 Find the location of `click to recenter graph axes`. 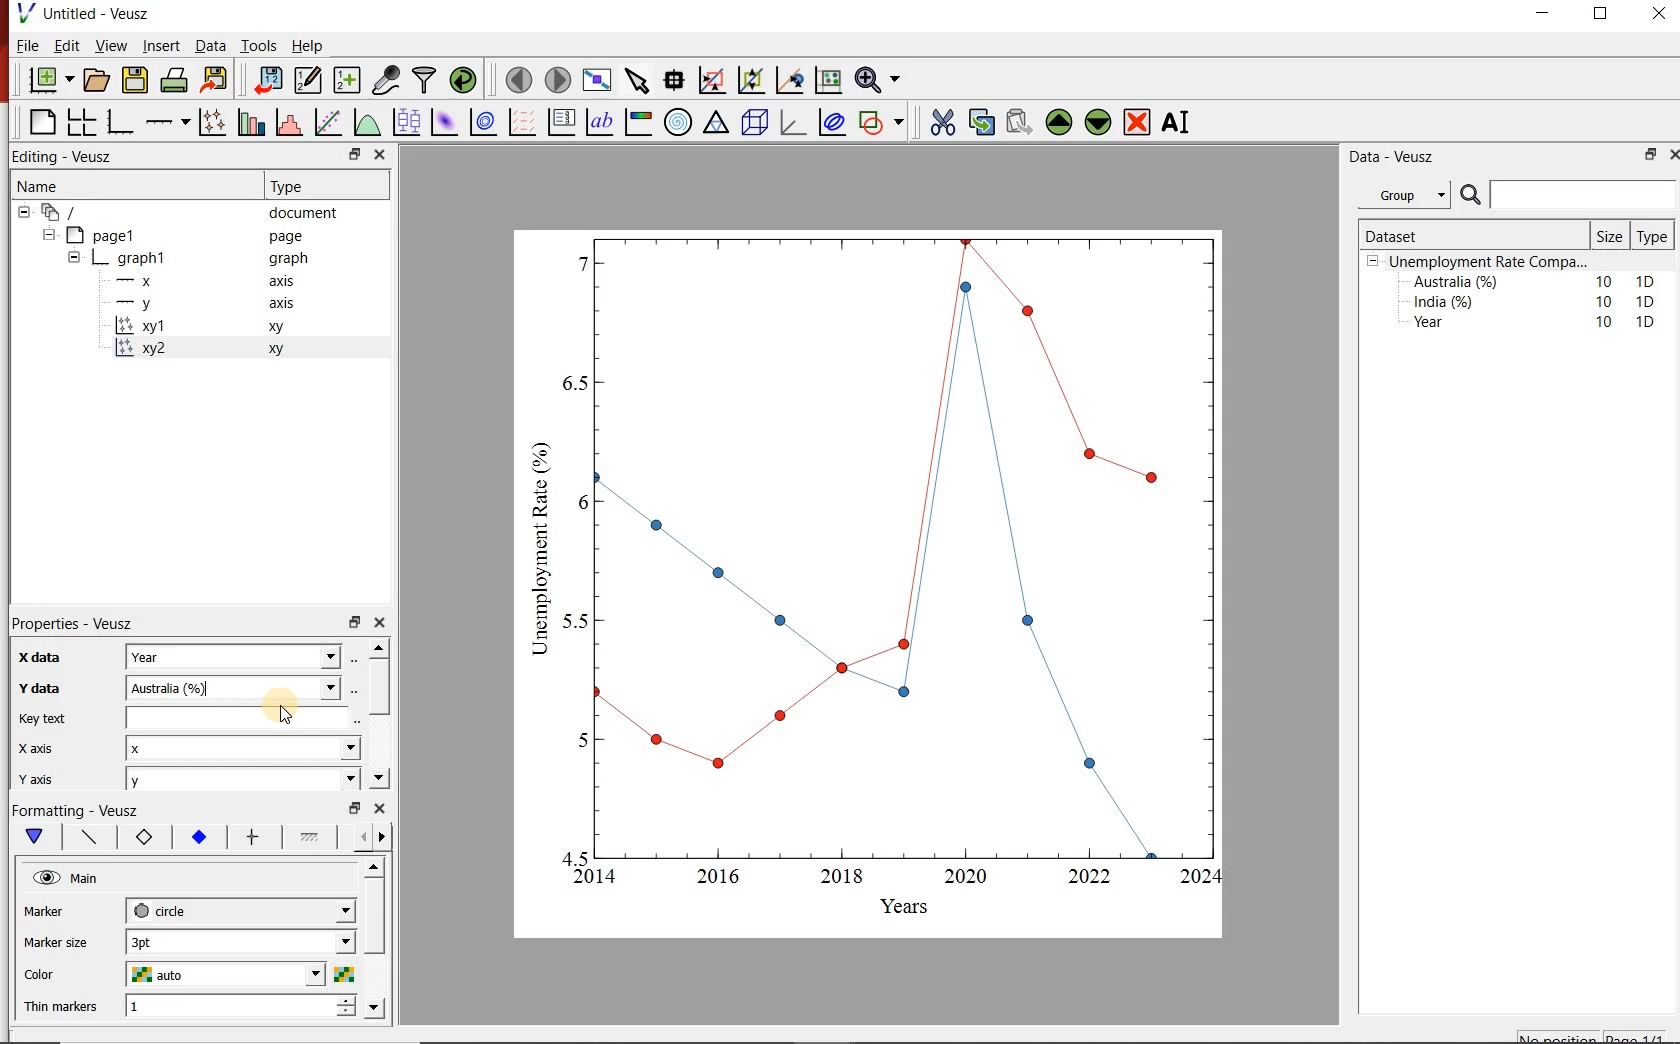

click to recenter graph axes is located at coordinates (791, 79).